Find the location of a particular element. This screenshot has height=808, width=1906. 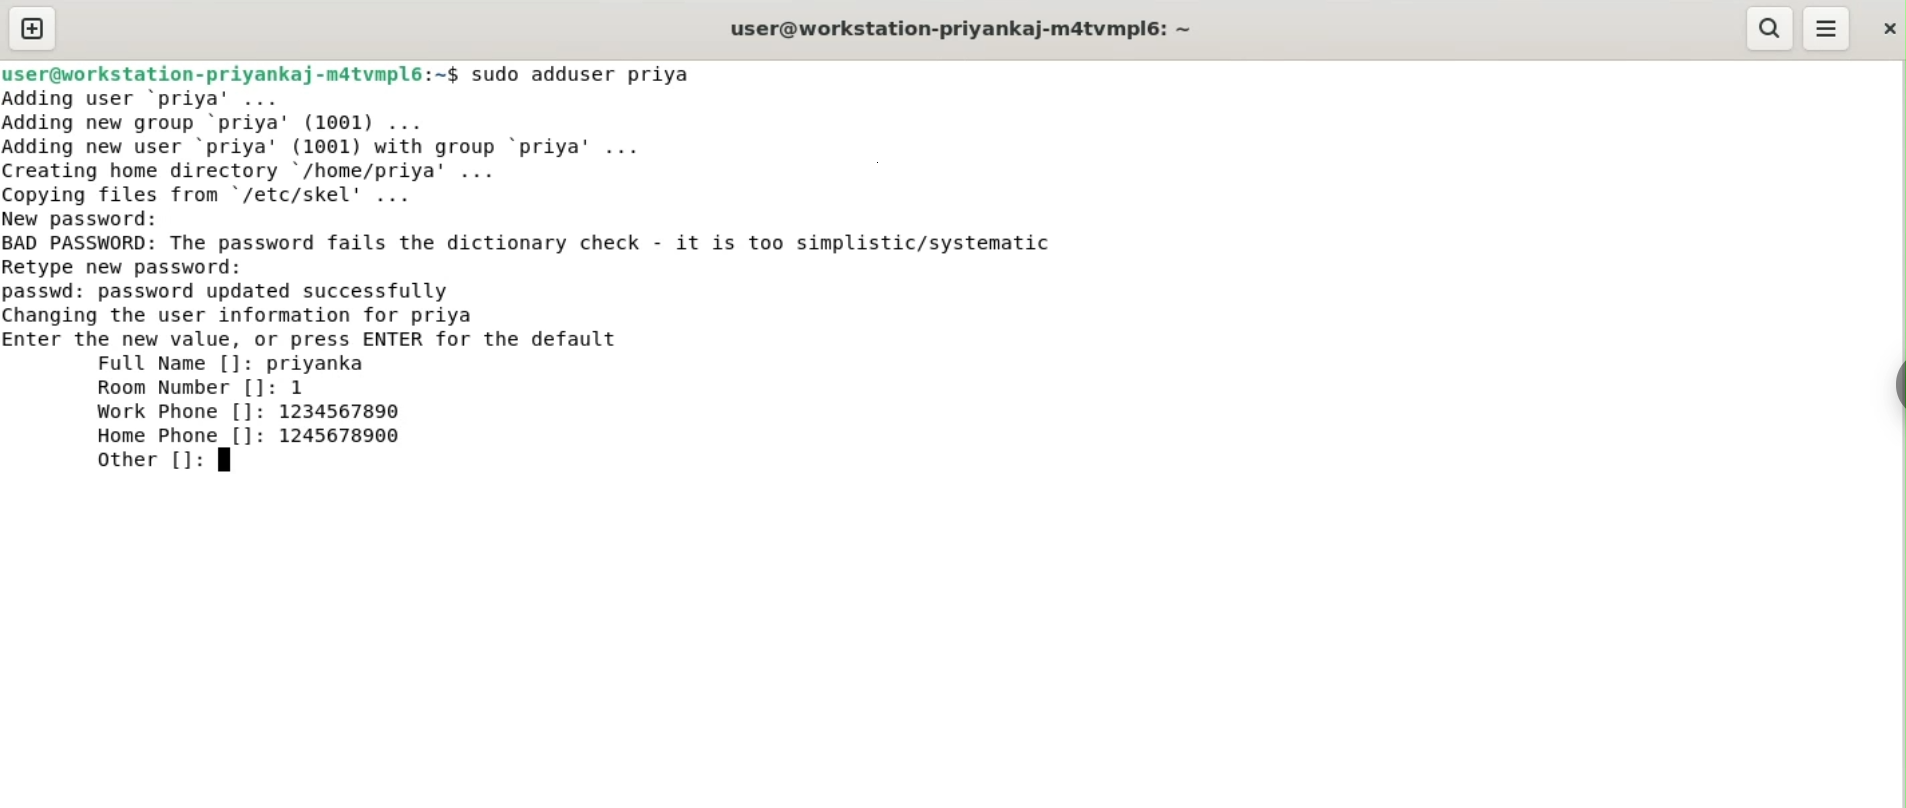

sudo adduser priya is located at coordinates (595, 74).